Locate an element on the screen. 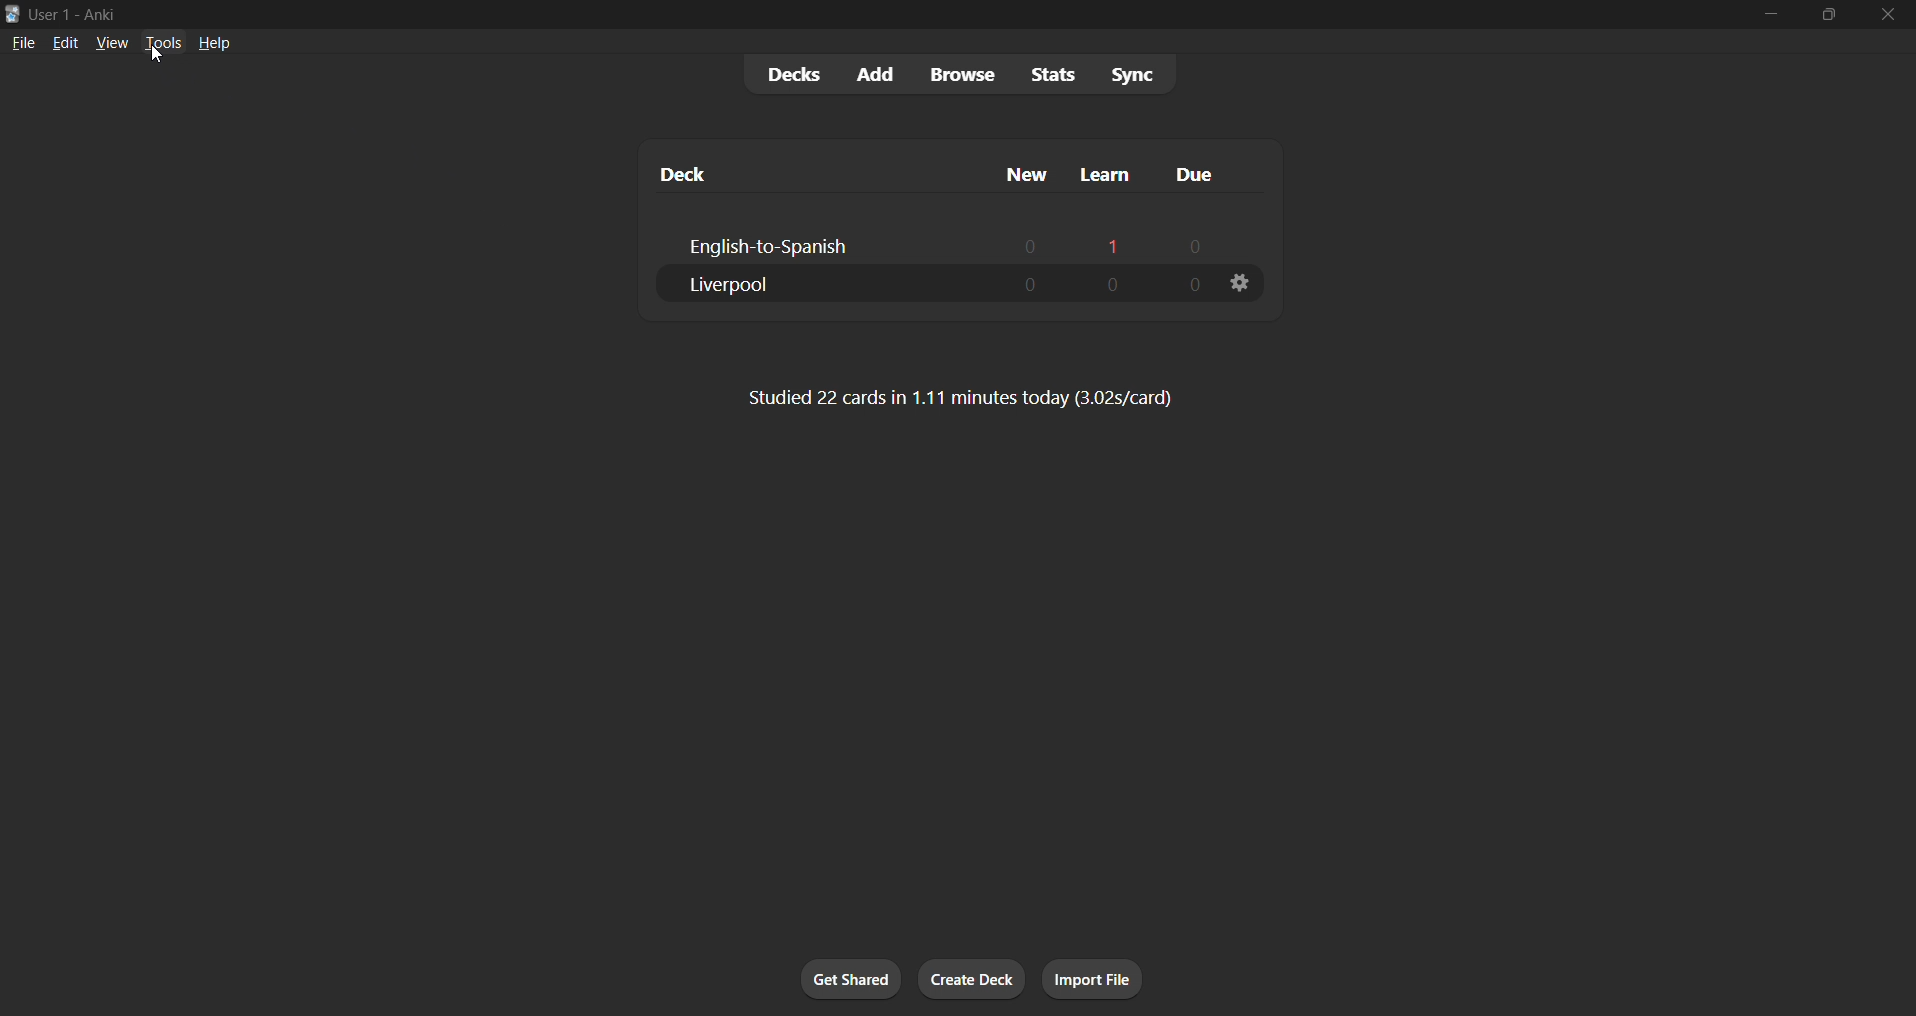  close is located at coordinates (1887, 15).